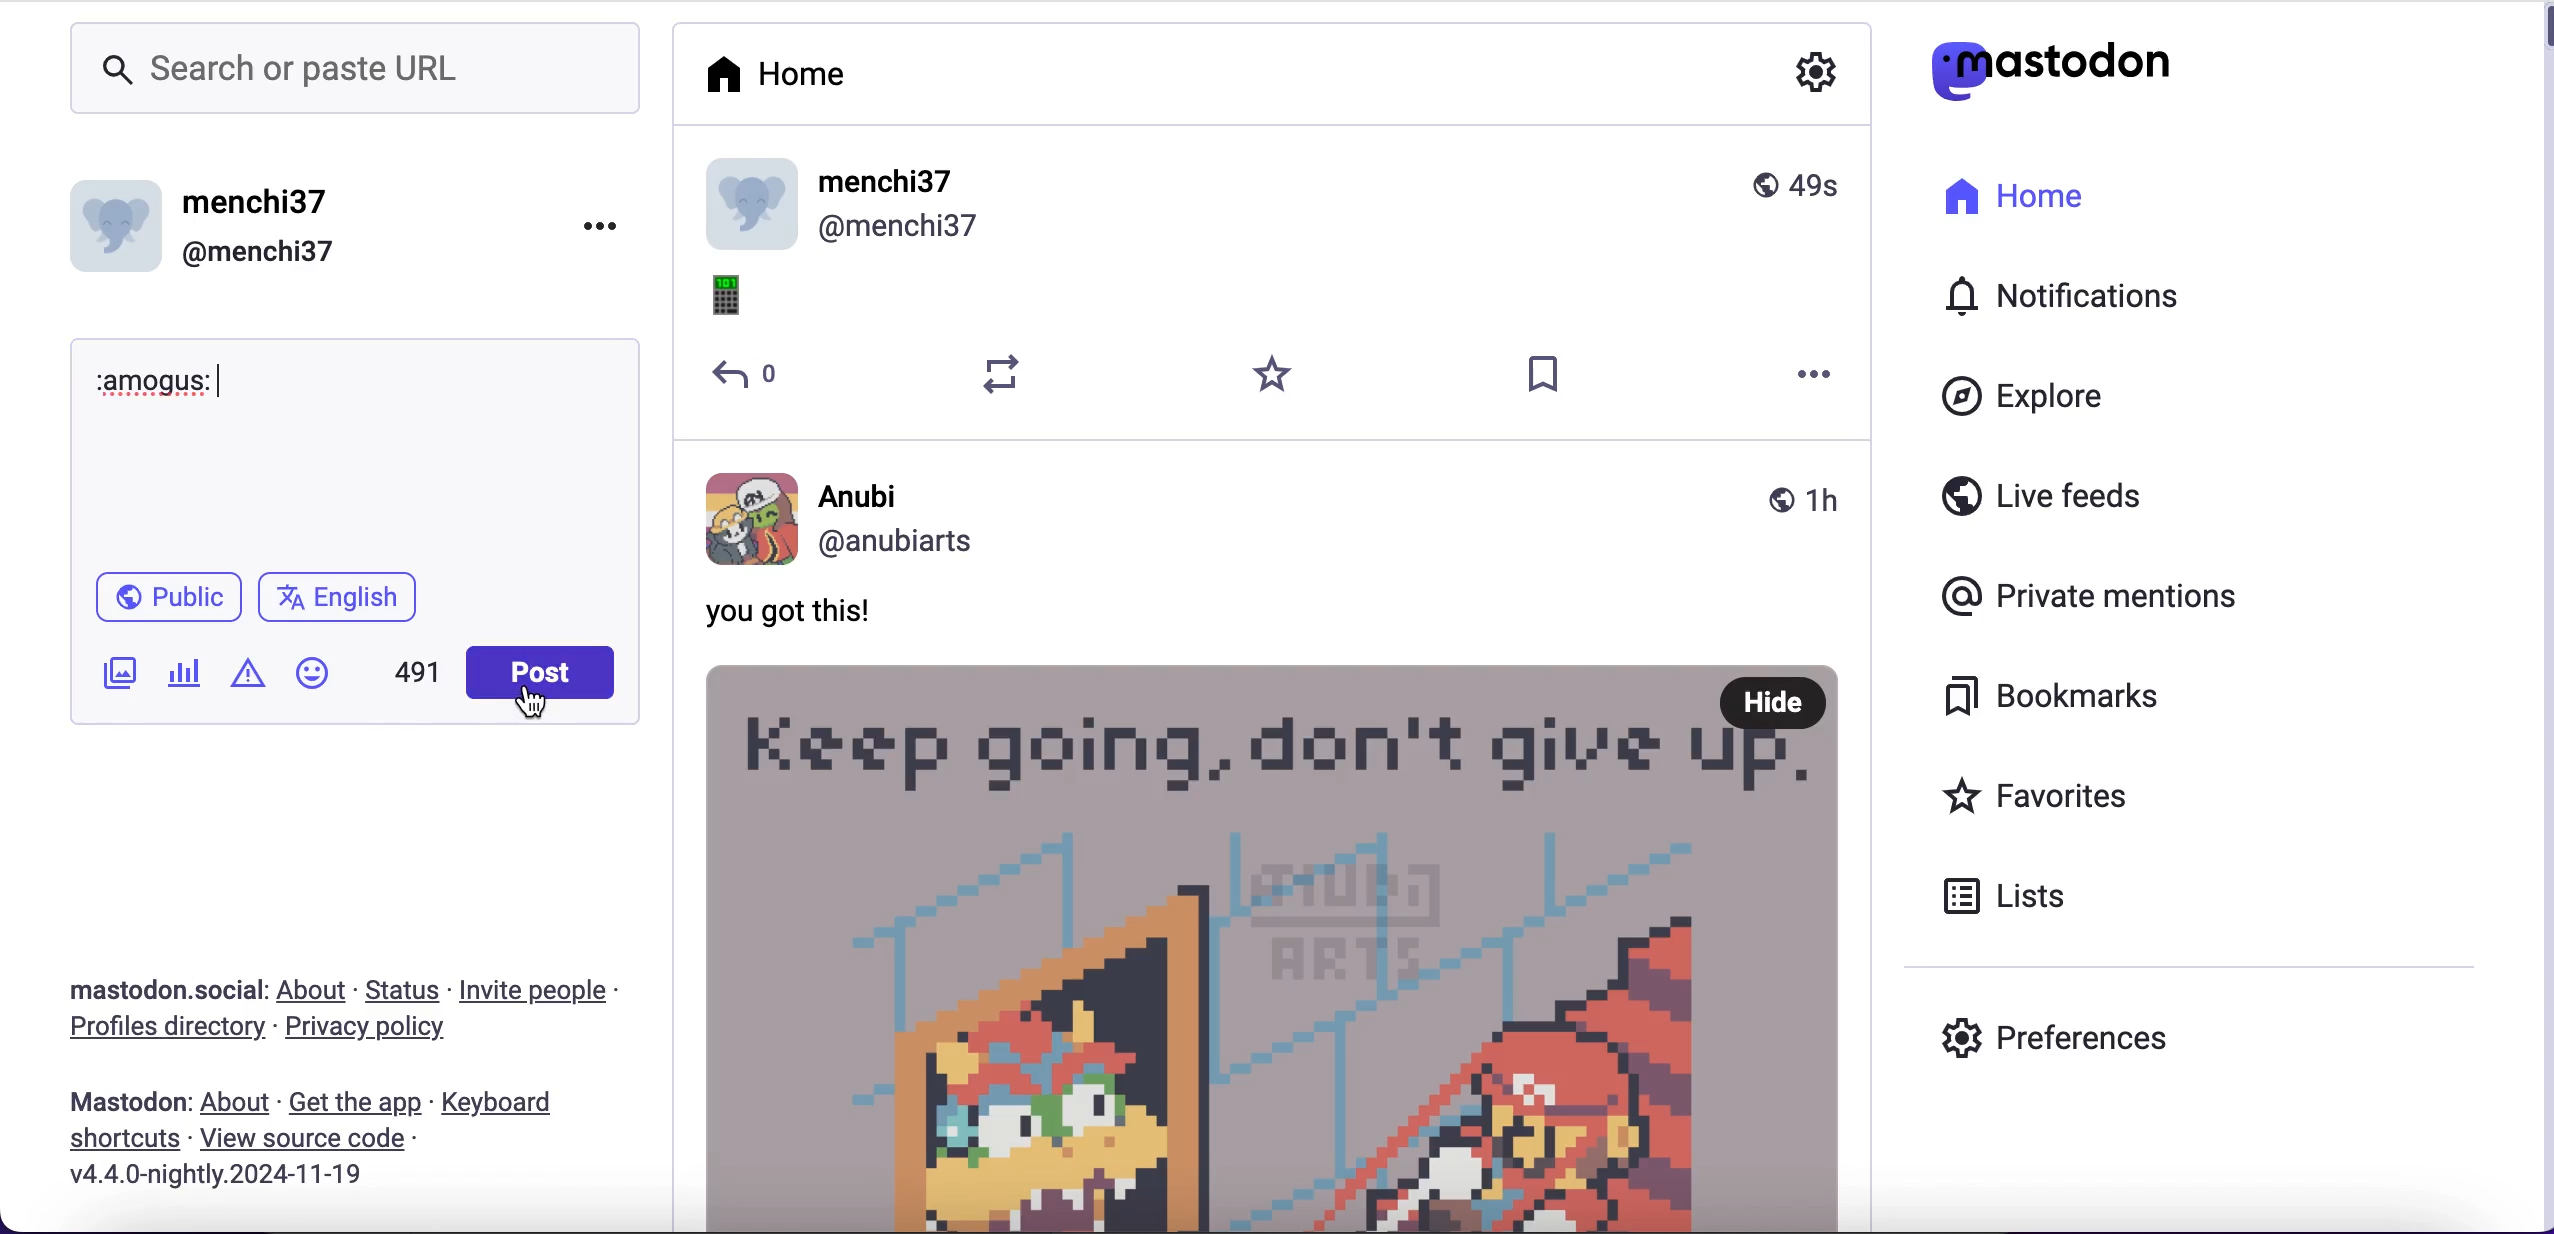 Image resolution: width=2554 pixels, height=1234 pixels. Describe the element at coordinates (773, 75) in the screenshot. I see `home` at that location.